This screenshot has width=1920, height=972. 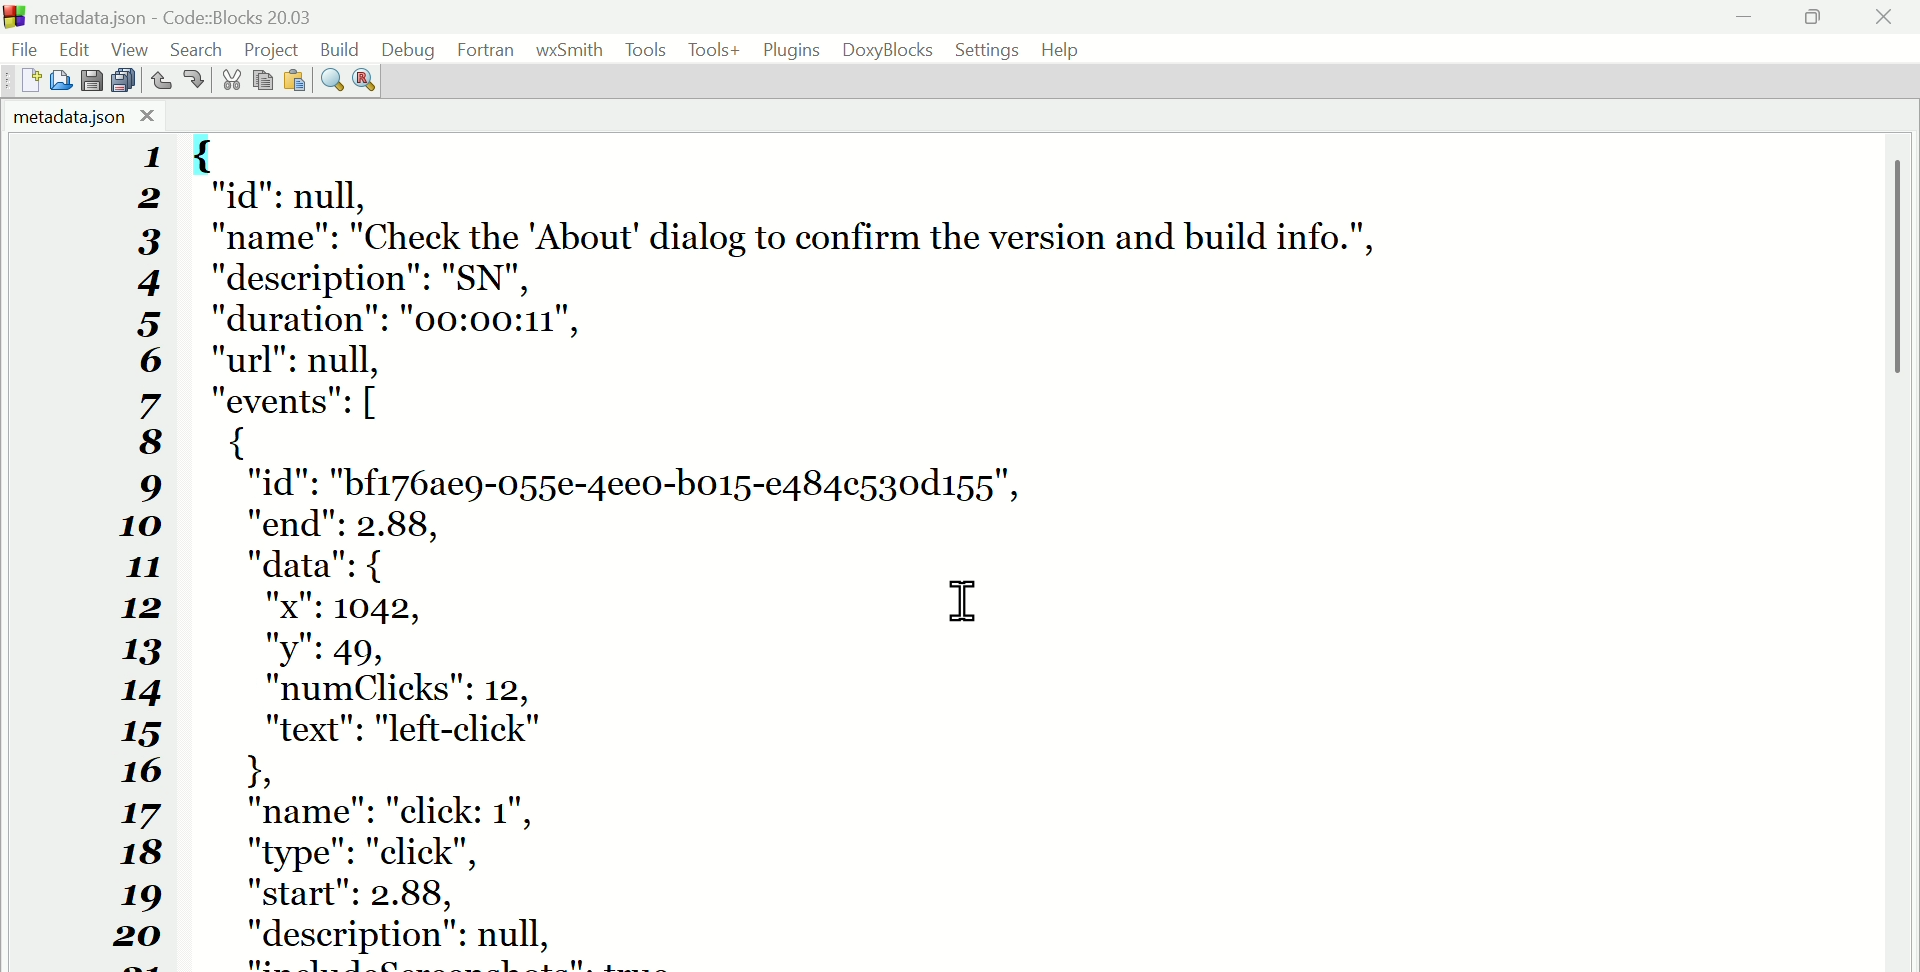 What do you see at coordinates (140, 553) in the screenshot?
I see `1
2
3
4
5
6
7
8
9

10
11
12
13
14
15
16
17
18
19
20
21
22
23
24
25
26` at bounding box center [140, 553].